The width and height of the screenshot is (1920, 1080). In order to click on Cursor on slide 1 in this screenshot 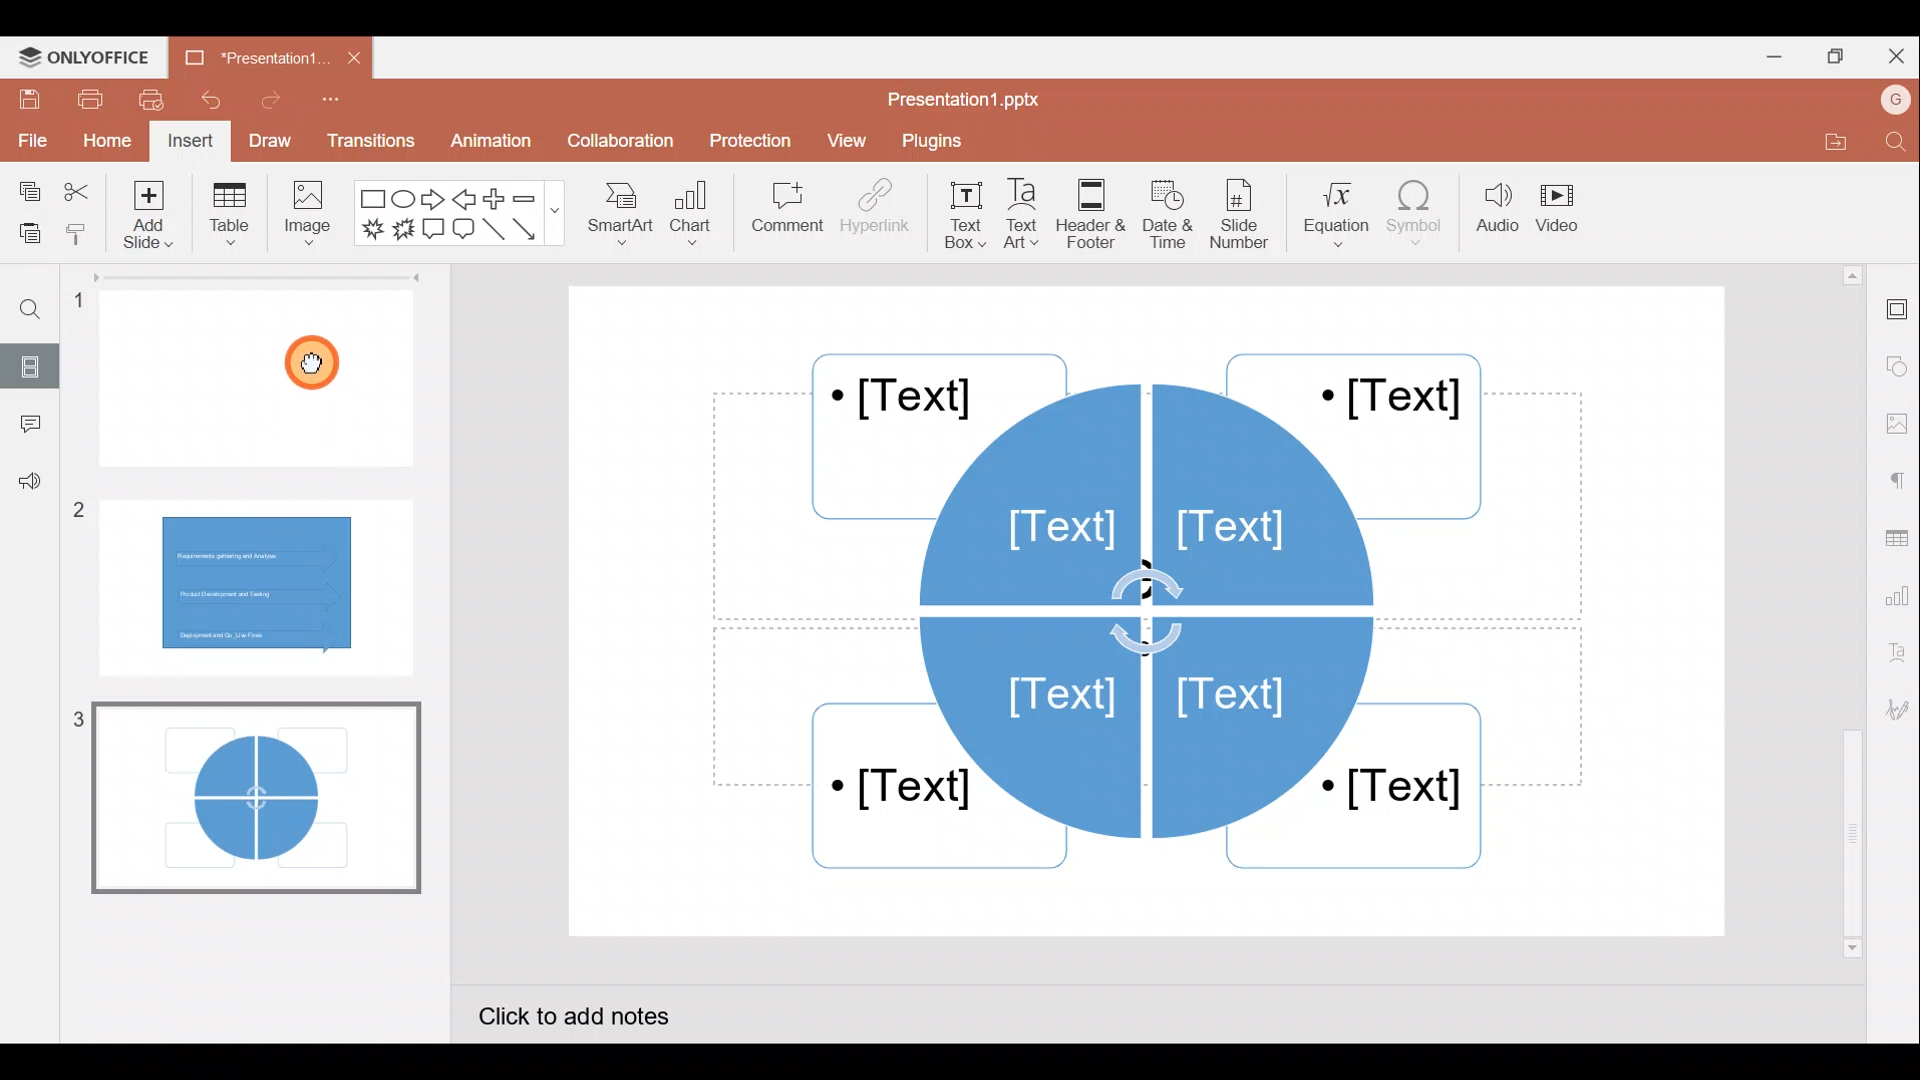, I will do `click(318, 362)`.